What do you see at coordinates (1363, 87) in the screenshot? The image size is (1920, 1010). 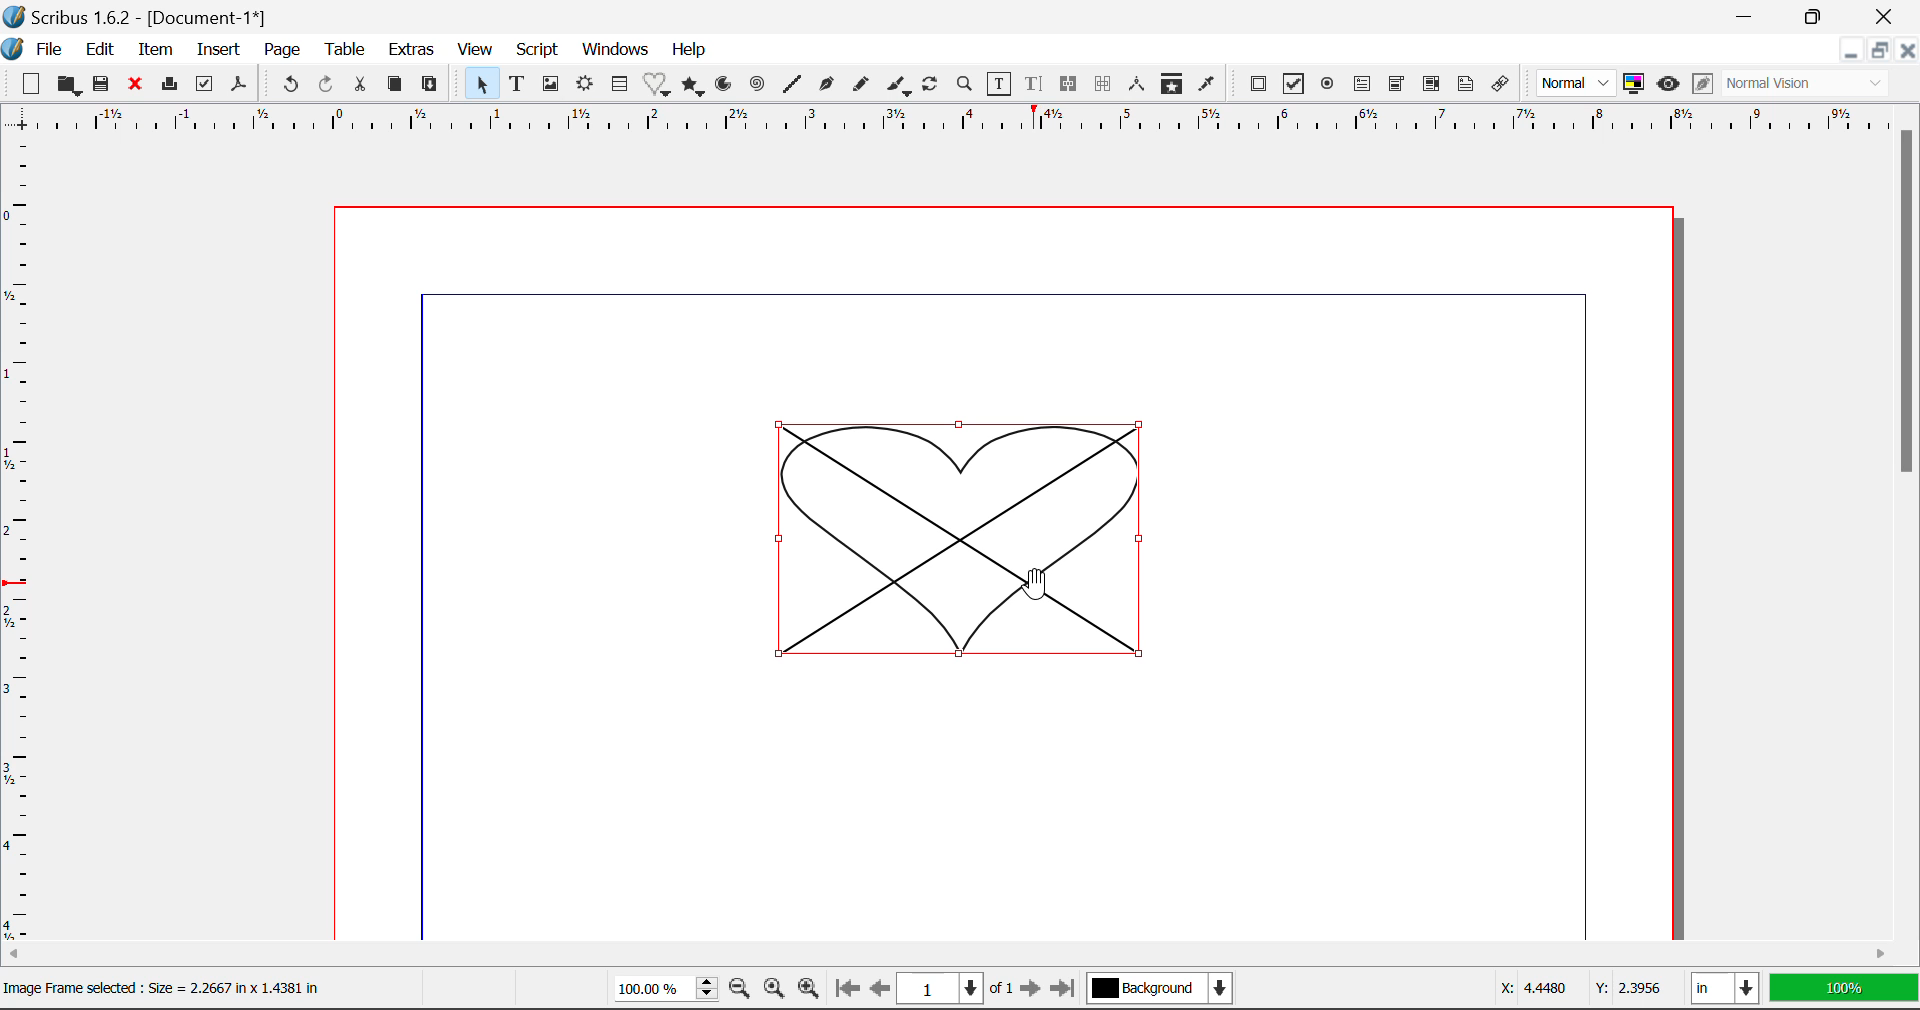 I see `Pdf Text Field` at bounding box center [1363, 87].